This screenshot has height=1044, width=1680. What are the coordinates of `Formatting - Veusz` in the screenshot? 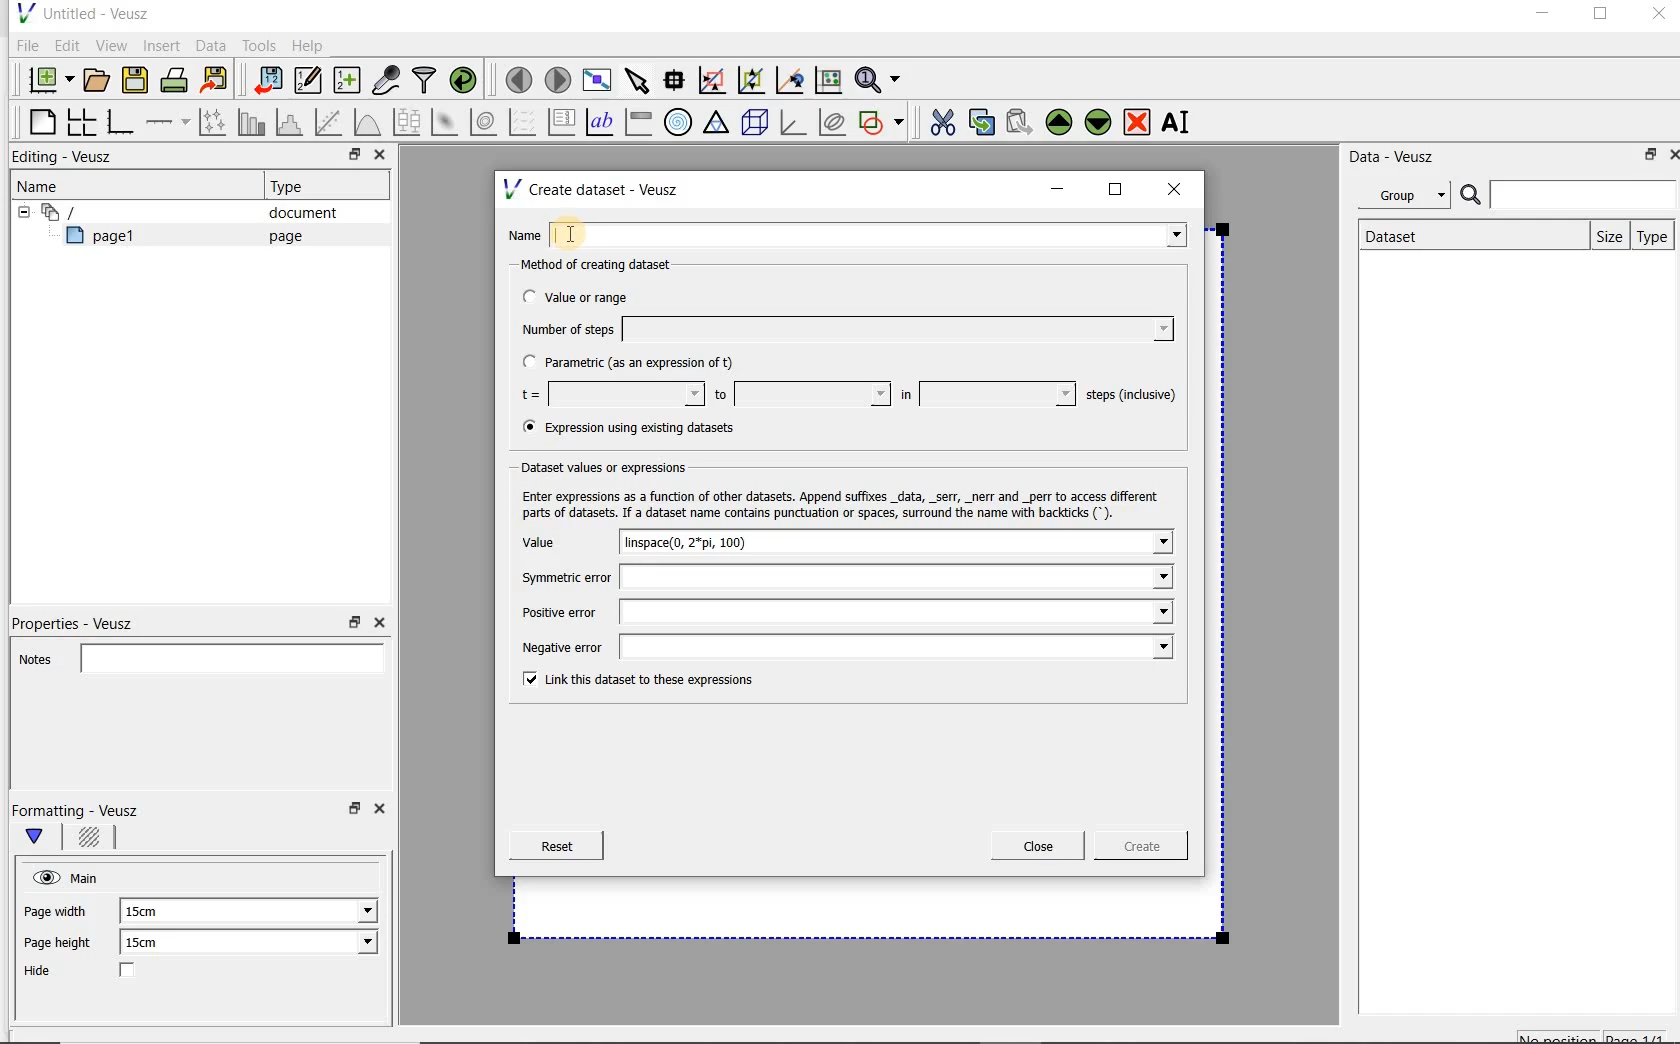 It's located at (78, 810).